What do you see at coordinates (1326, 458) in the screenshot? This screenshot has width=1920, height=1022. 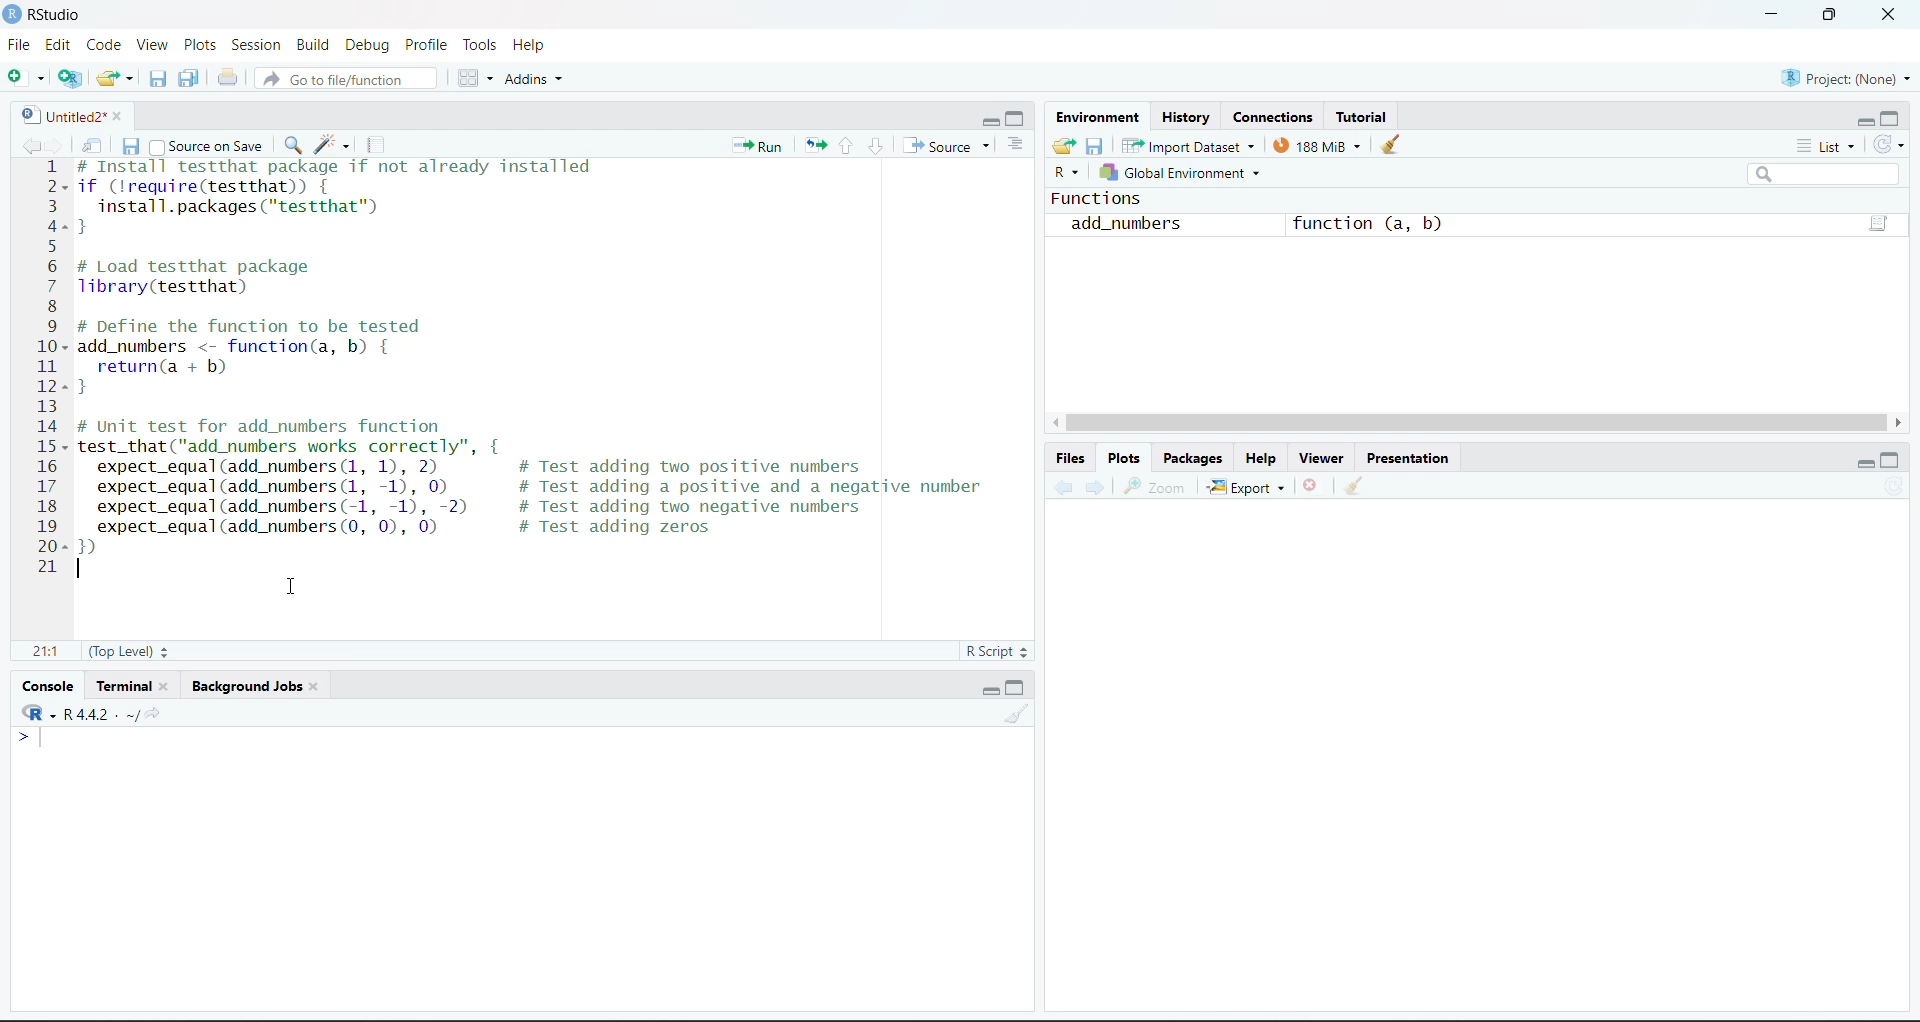 I see `Viewer` at bounding box center [1326, 458].